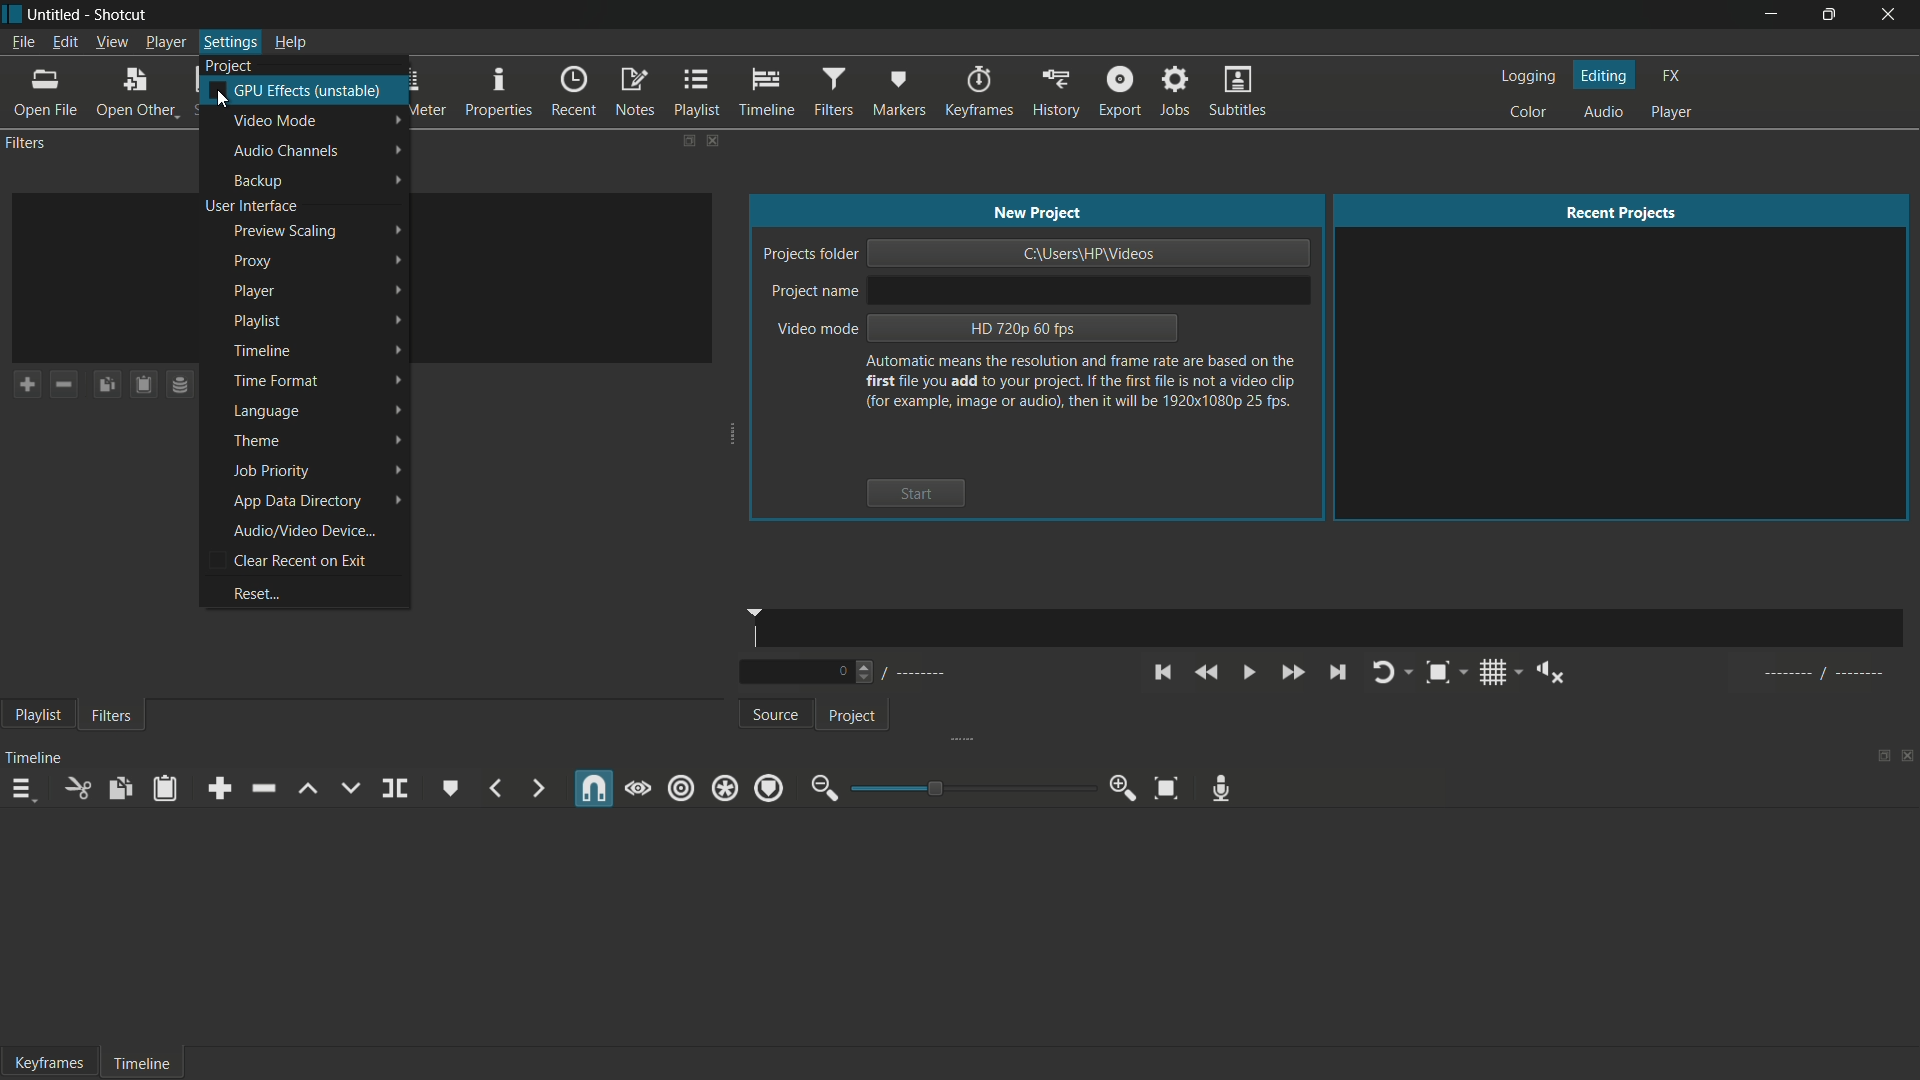 The image size is (1920, 1080). Describe the element at coordinates (1337, 673) in the screenshot. I see `skip to the next point` at that location.